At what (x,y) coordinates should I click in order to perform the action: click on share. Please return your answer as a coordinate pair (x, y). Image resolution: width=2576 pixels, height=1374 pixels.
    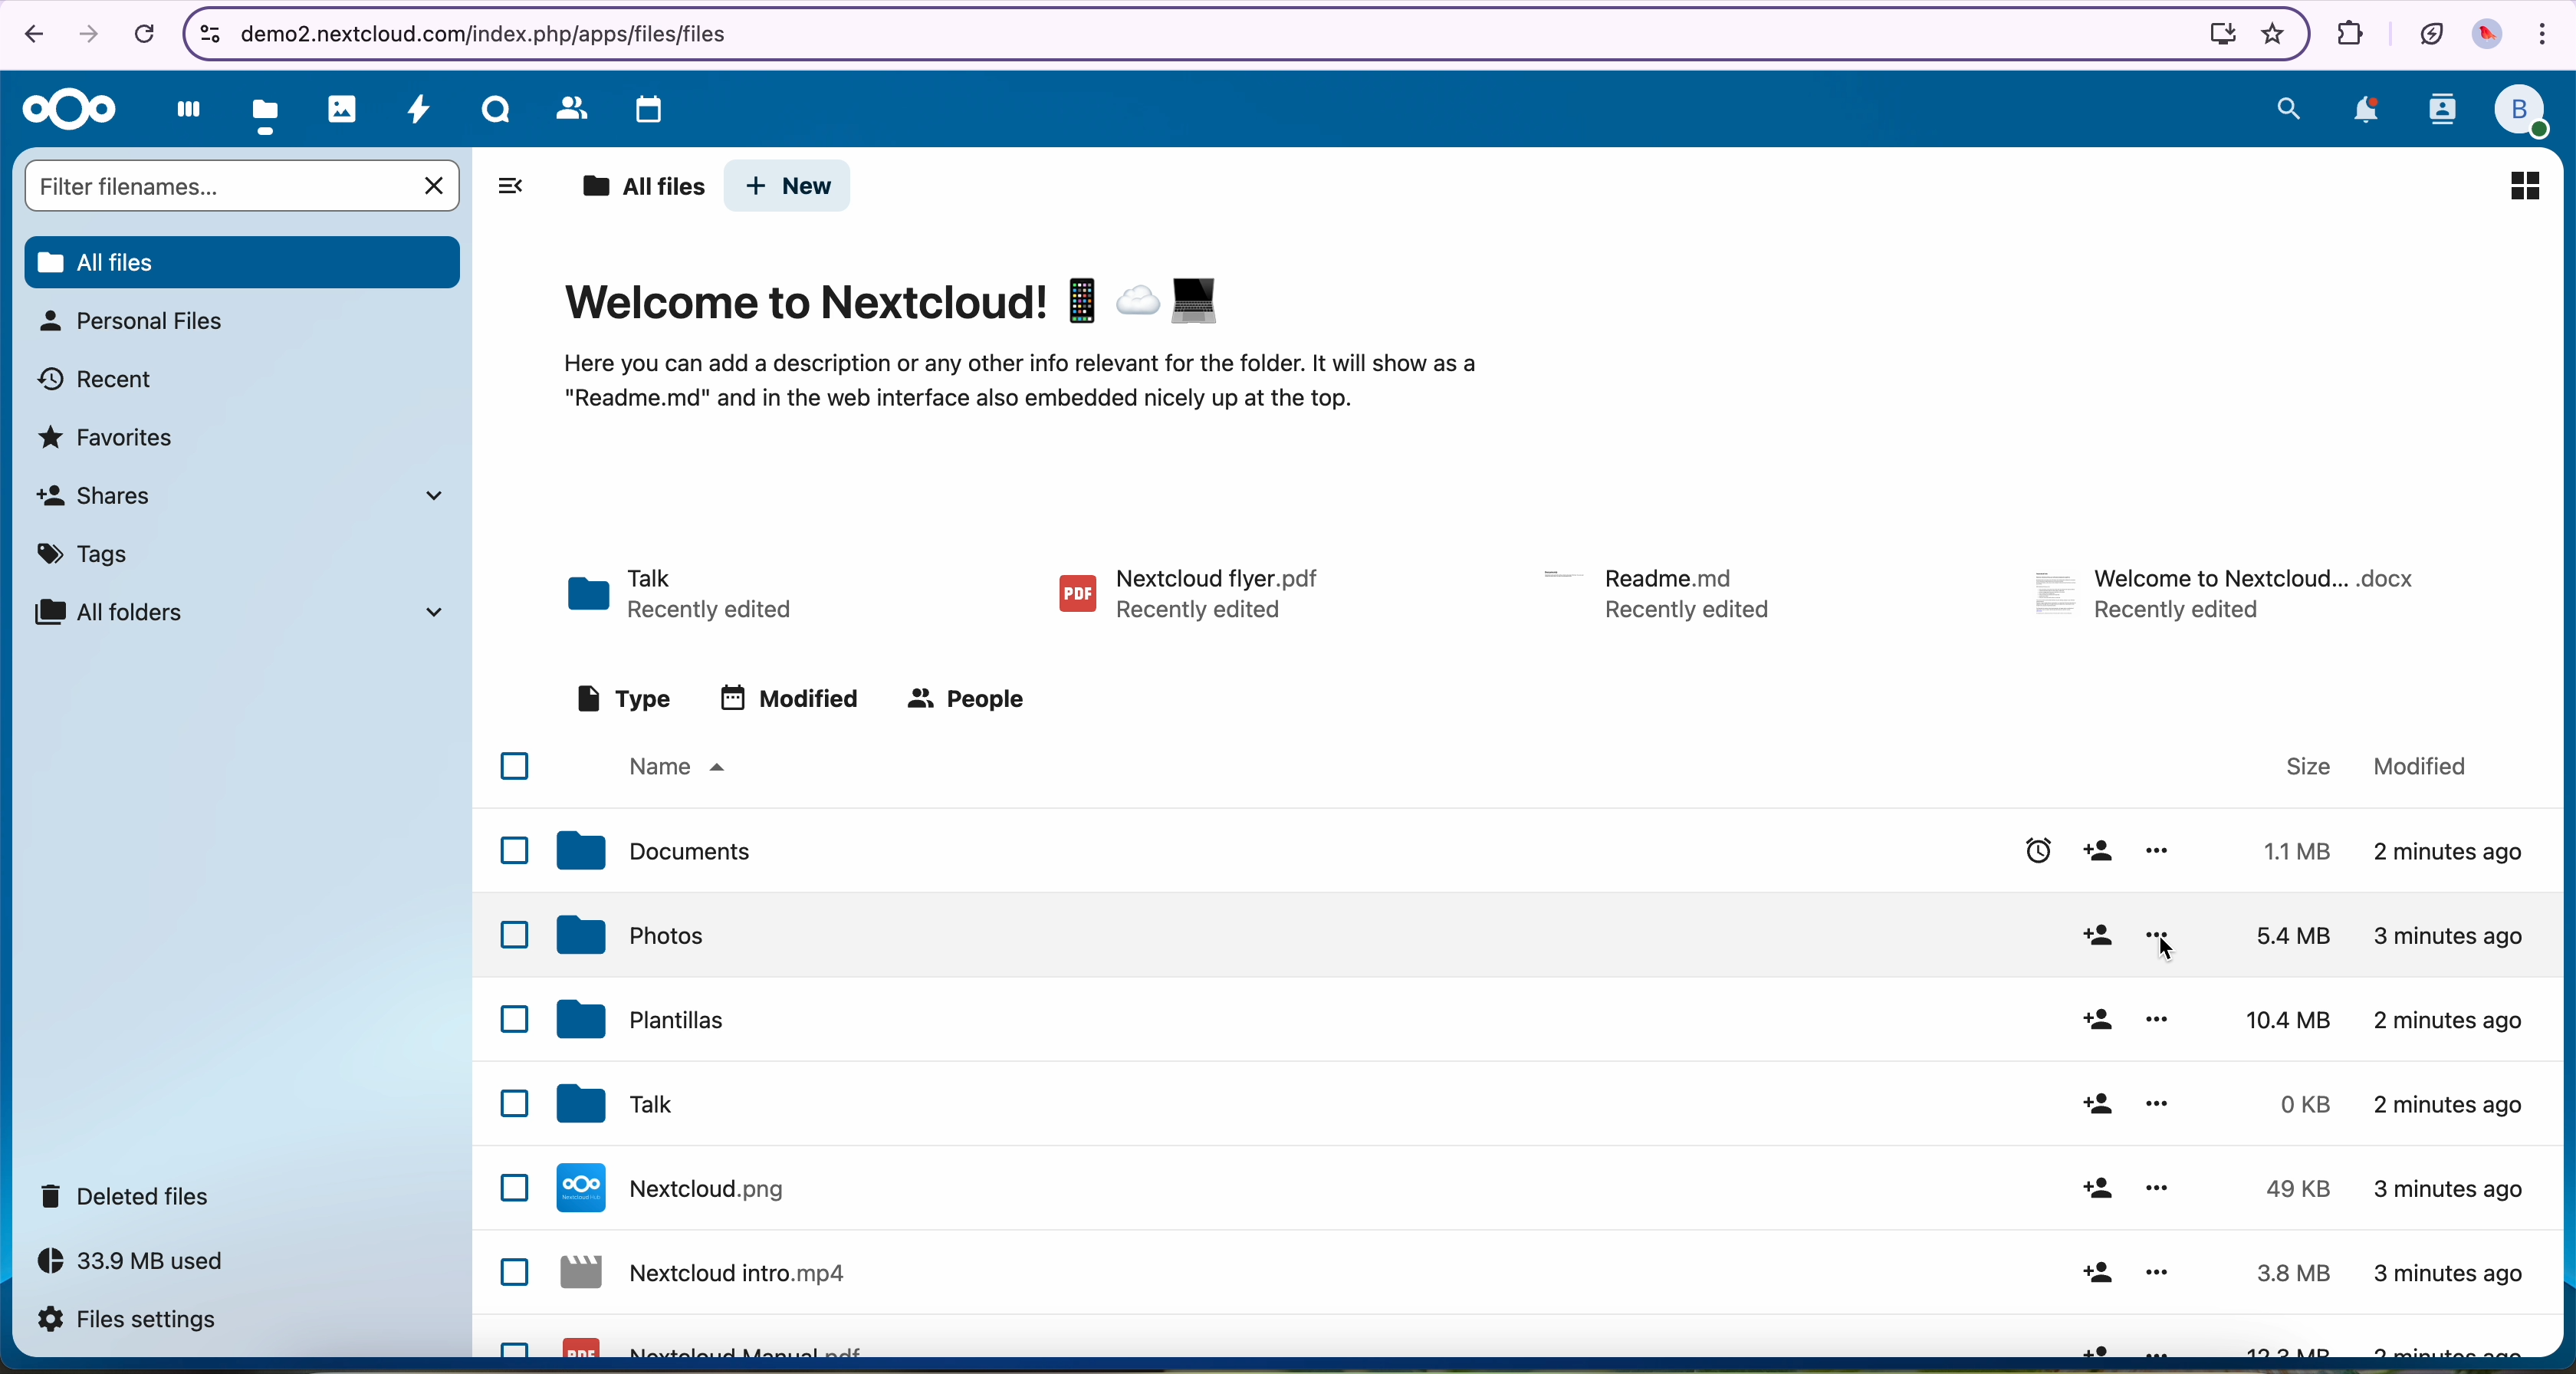
    Looking at the image, I should click on (2096, 1273).